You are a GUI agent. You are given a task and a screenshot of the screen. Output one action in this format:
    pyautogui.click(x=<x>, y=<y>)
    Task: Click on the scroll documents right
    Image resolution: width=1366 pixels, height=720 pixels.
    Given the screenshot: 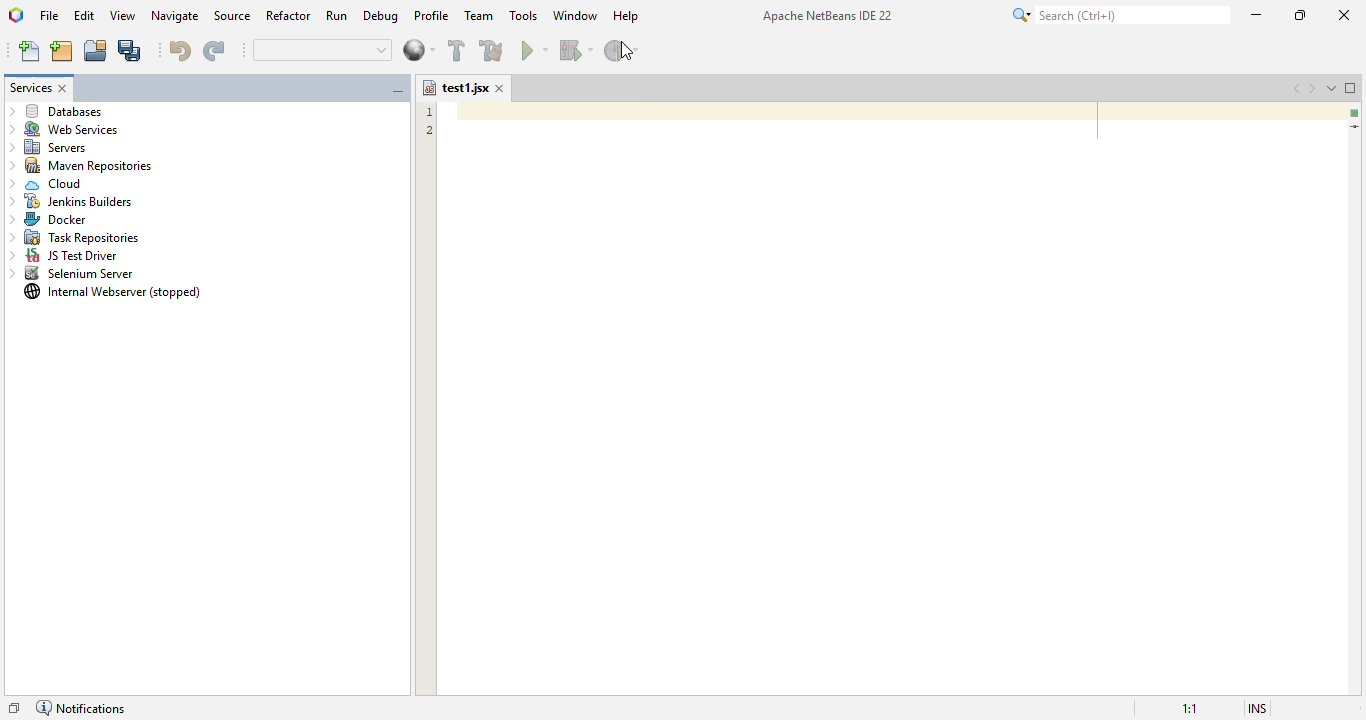 What is the action you would take?
    pyautogui.click(x=1313, y=88)
    